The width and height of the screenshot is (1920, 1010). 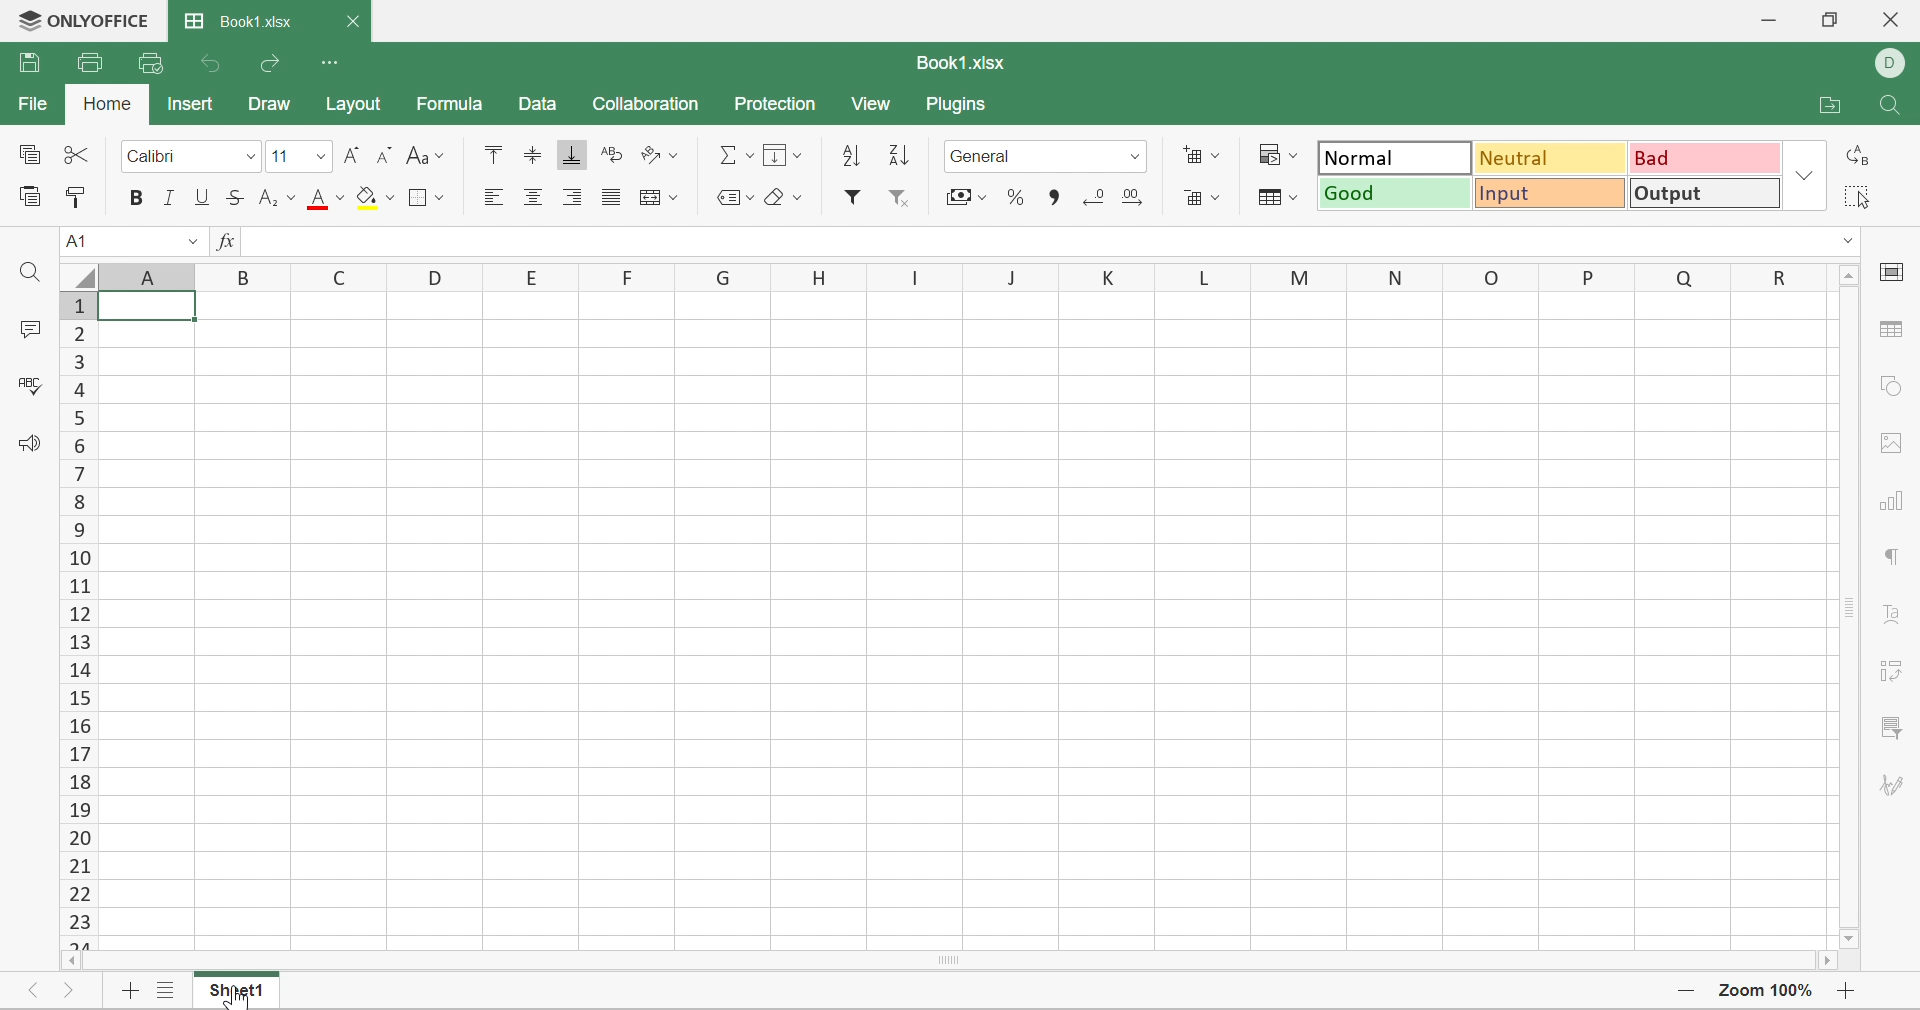 I want to click on Zoom 100%, so click(x=1767, y=993).